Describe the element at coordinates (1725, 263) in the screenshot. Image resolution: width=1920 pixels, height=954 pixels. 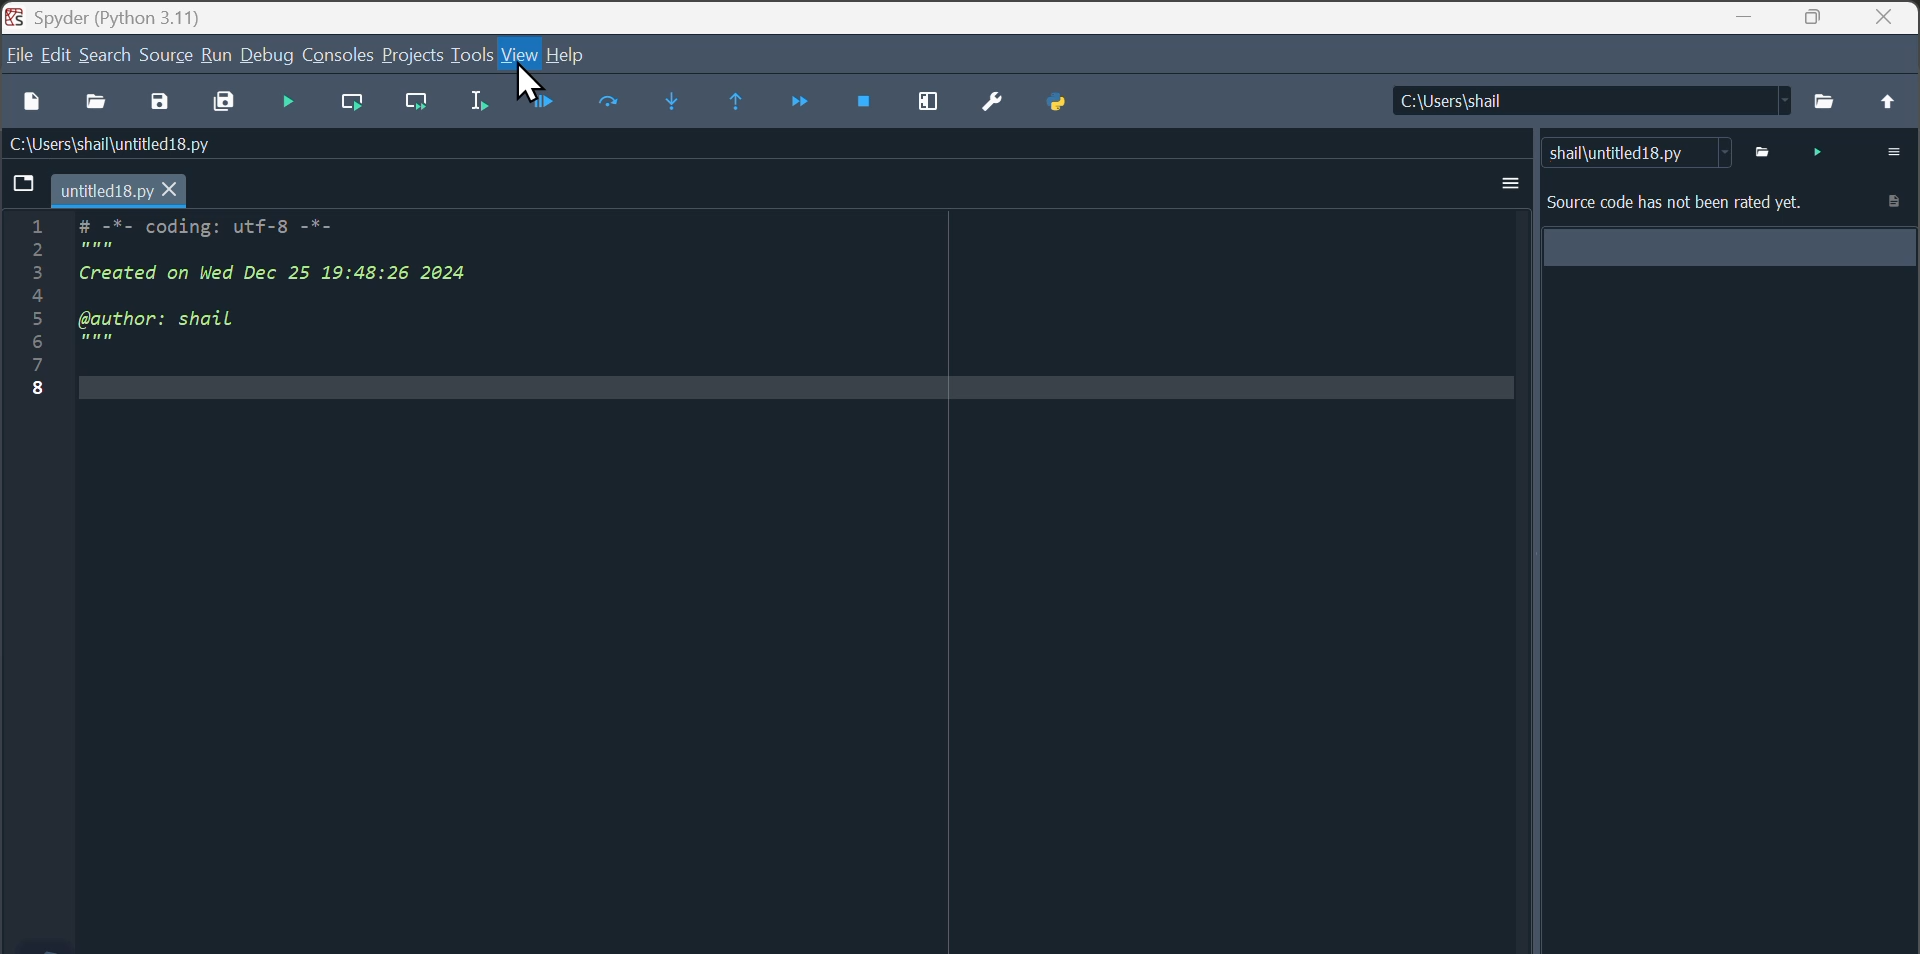
I see `Code Analyzer section ` at that location.